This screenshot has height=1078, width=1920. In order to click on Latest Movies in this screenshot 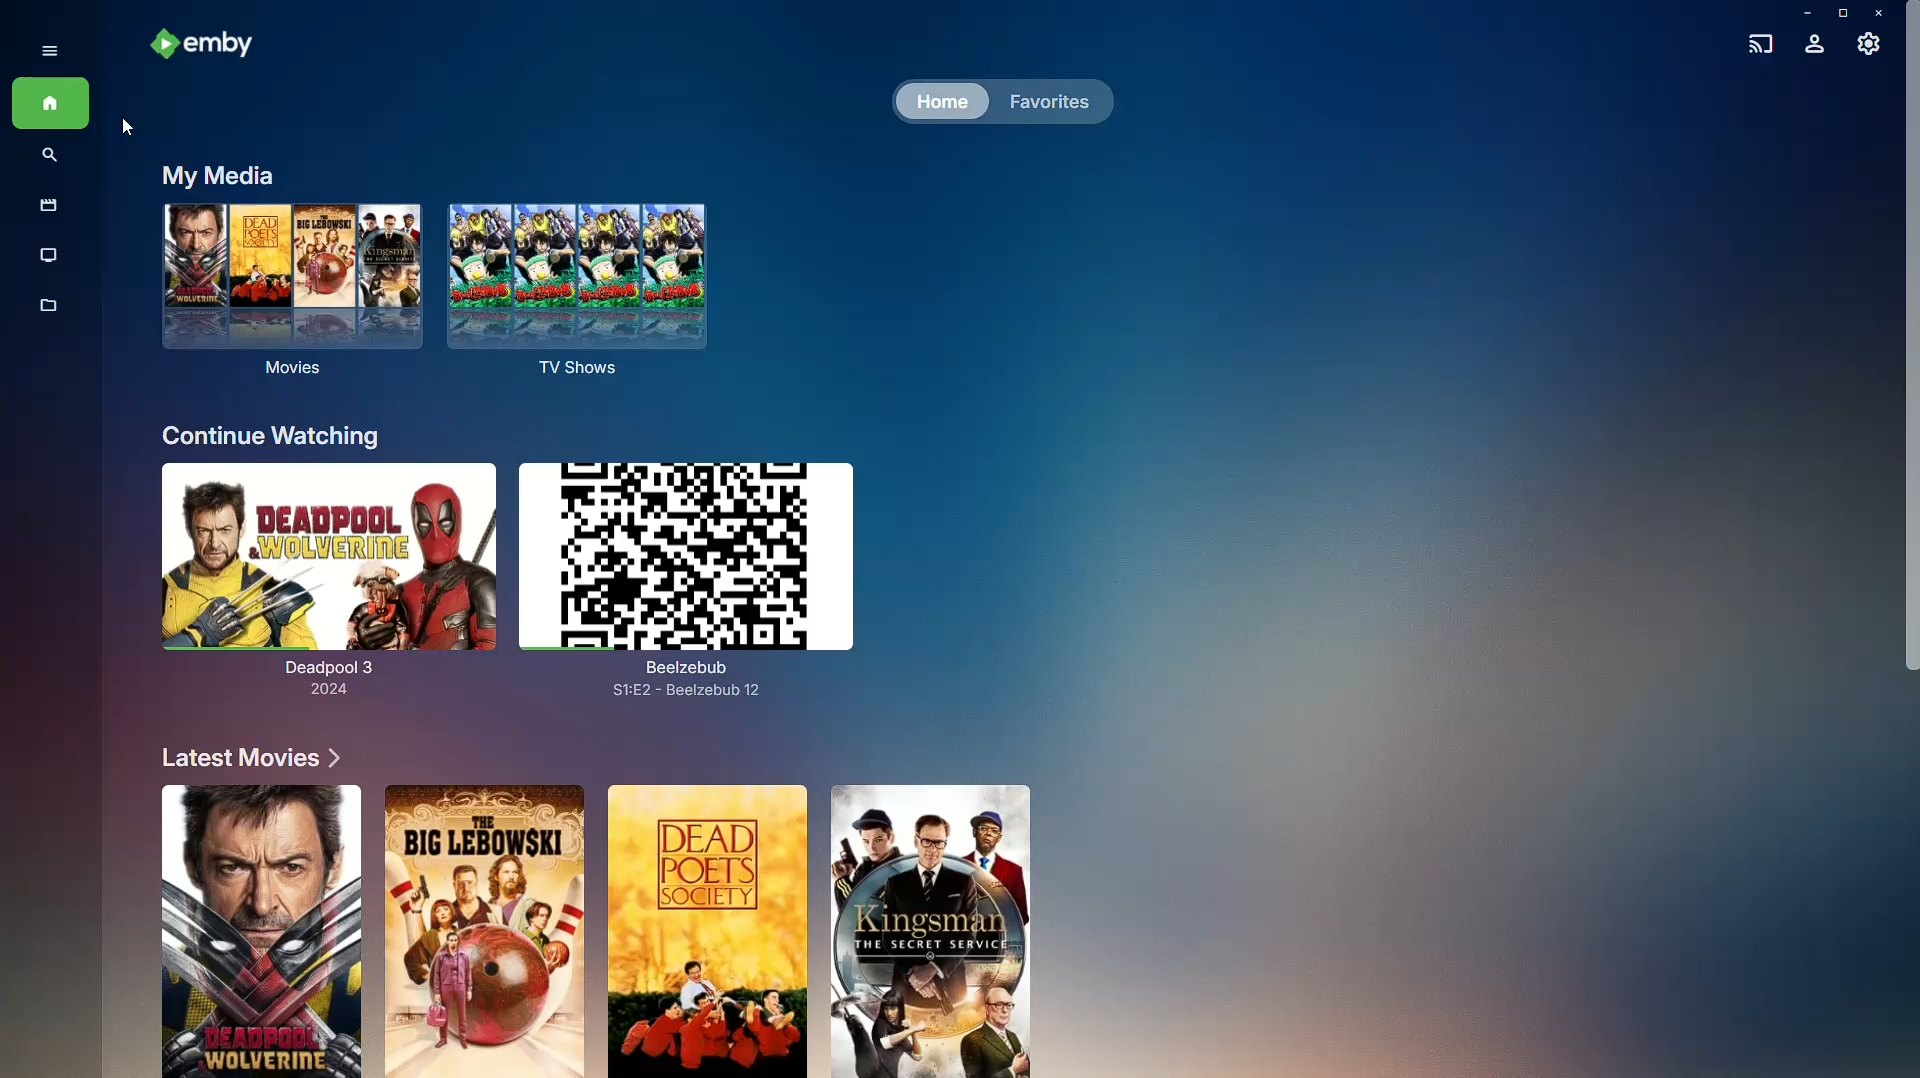, I will do `click(243, 757)`.